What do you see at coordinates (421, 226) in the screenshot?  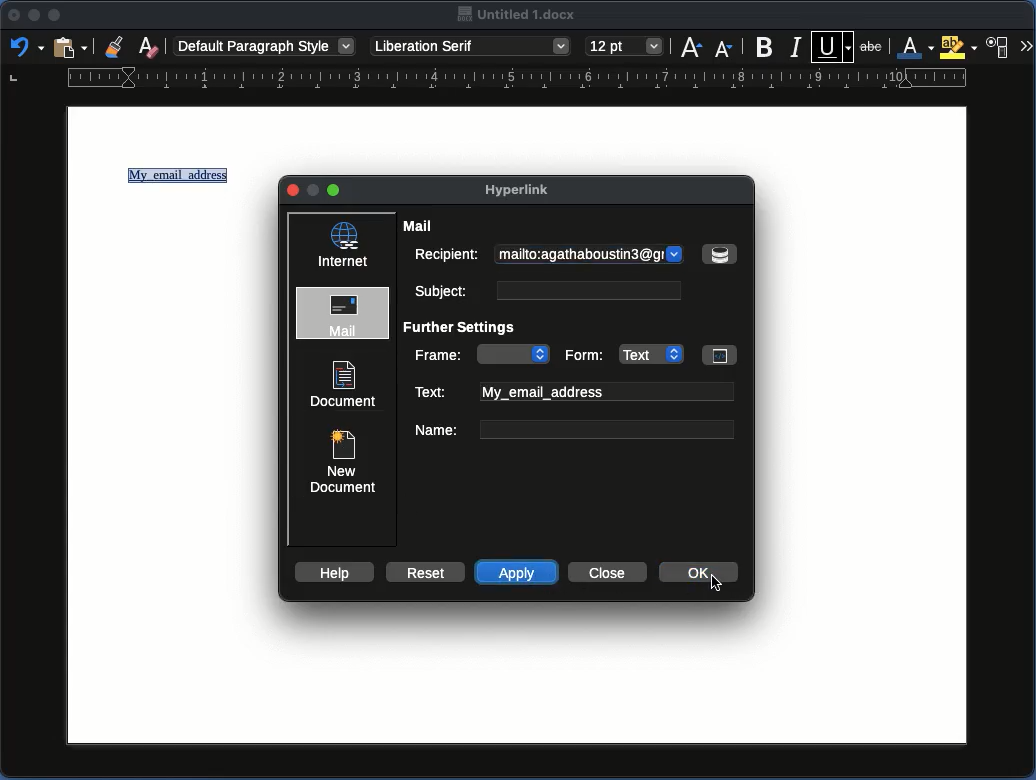 I see `Mail` at bounding box center [421, 226].